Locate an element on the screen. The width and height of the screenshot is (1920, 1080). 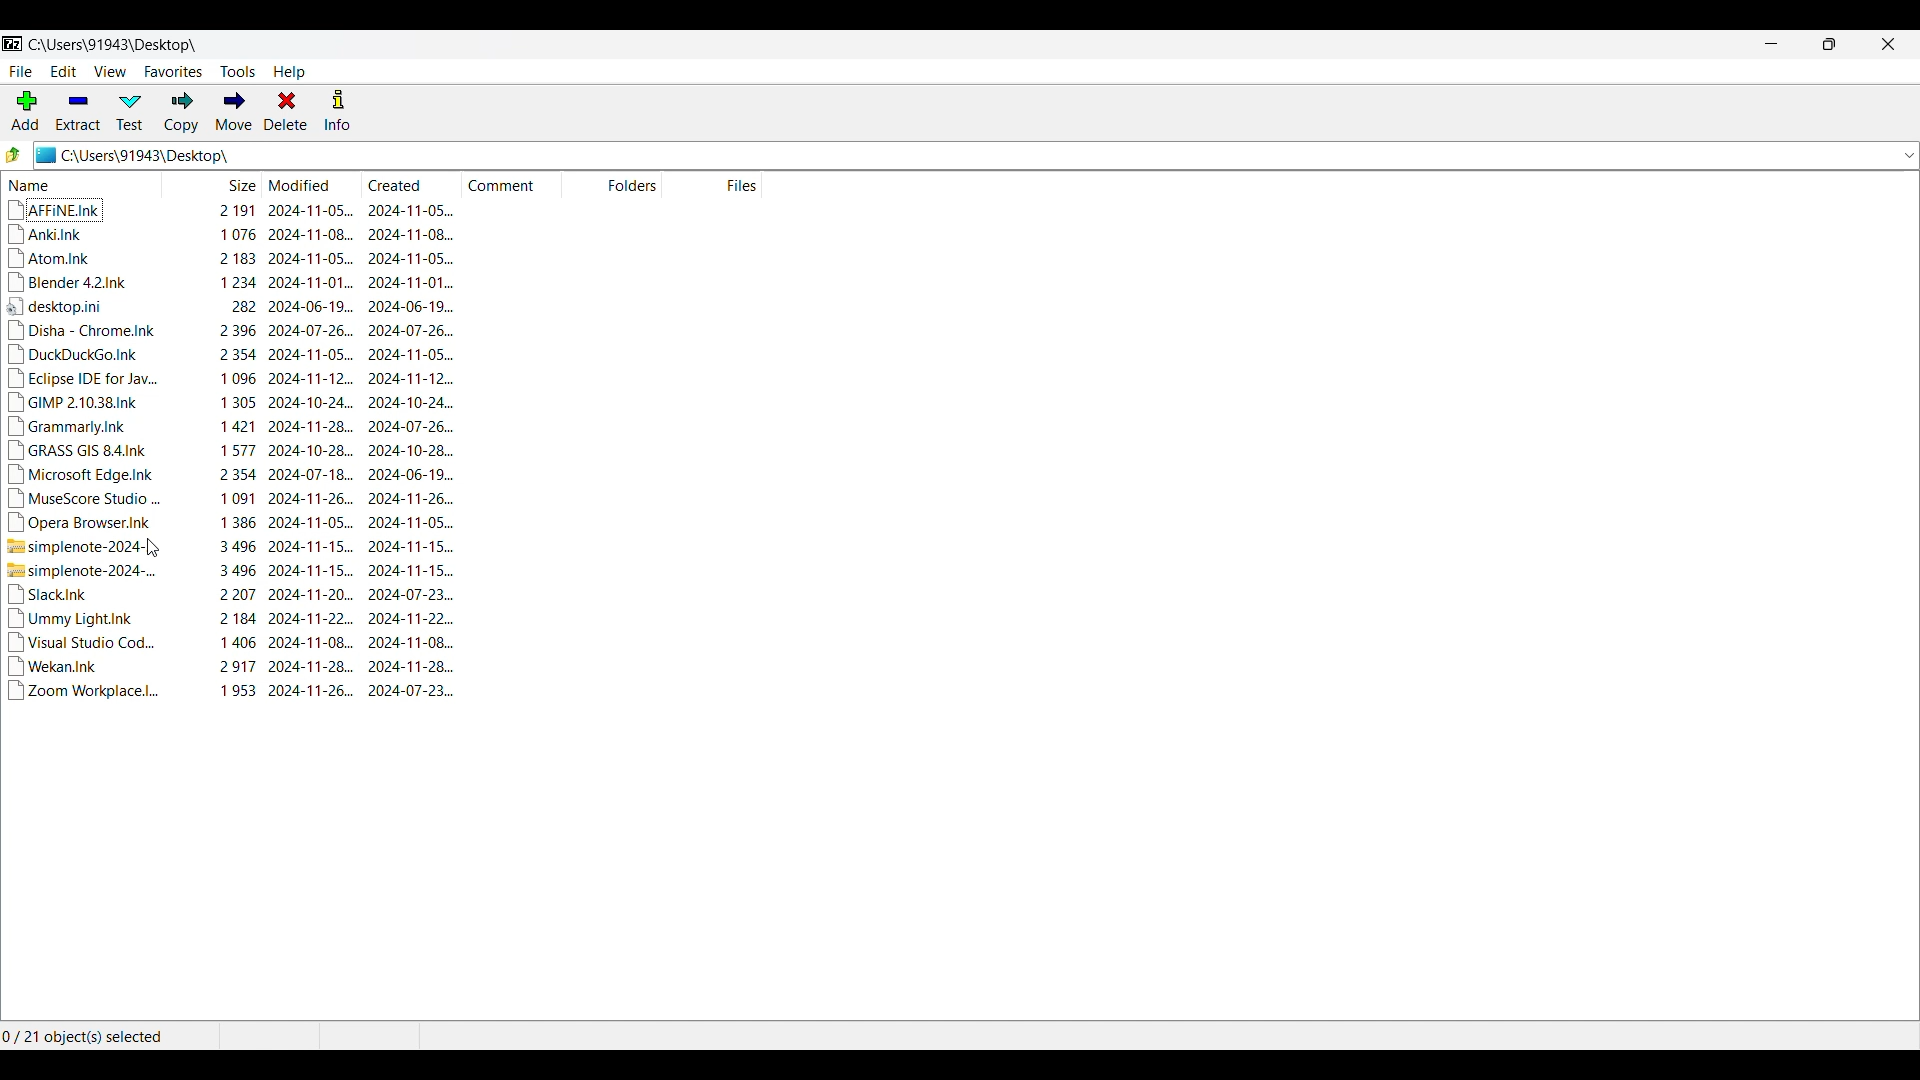
simplenote-2024-... 3496 2024-11-15... 2024-11-15... is located at coordinates (235, 547).